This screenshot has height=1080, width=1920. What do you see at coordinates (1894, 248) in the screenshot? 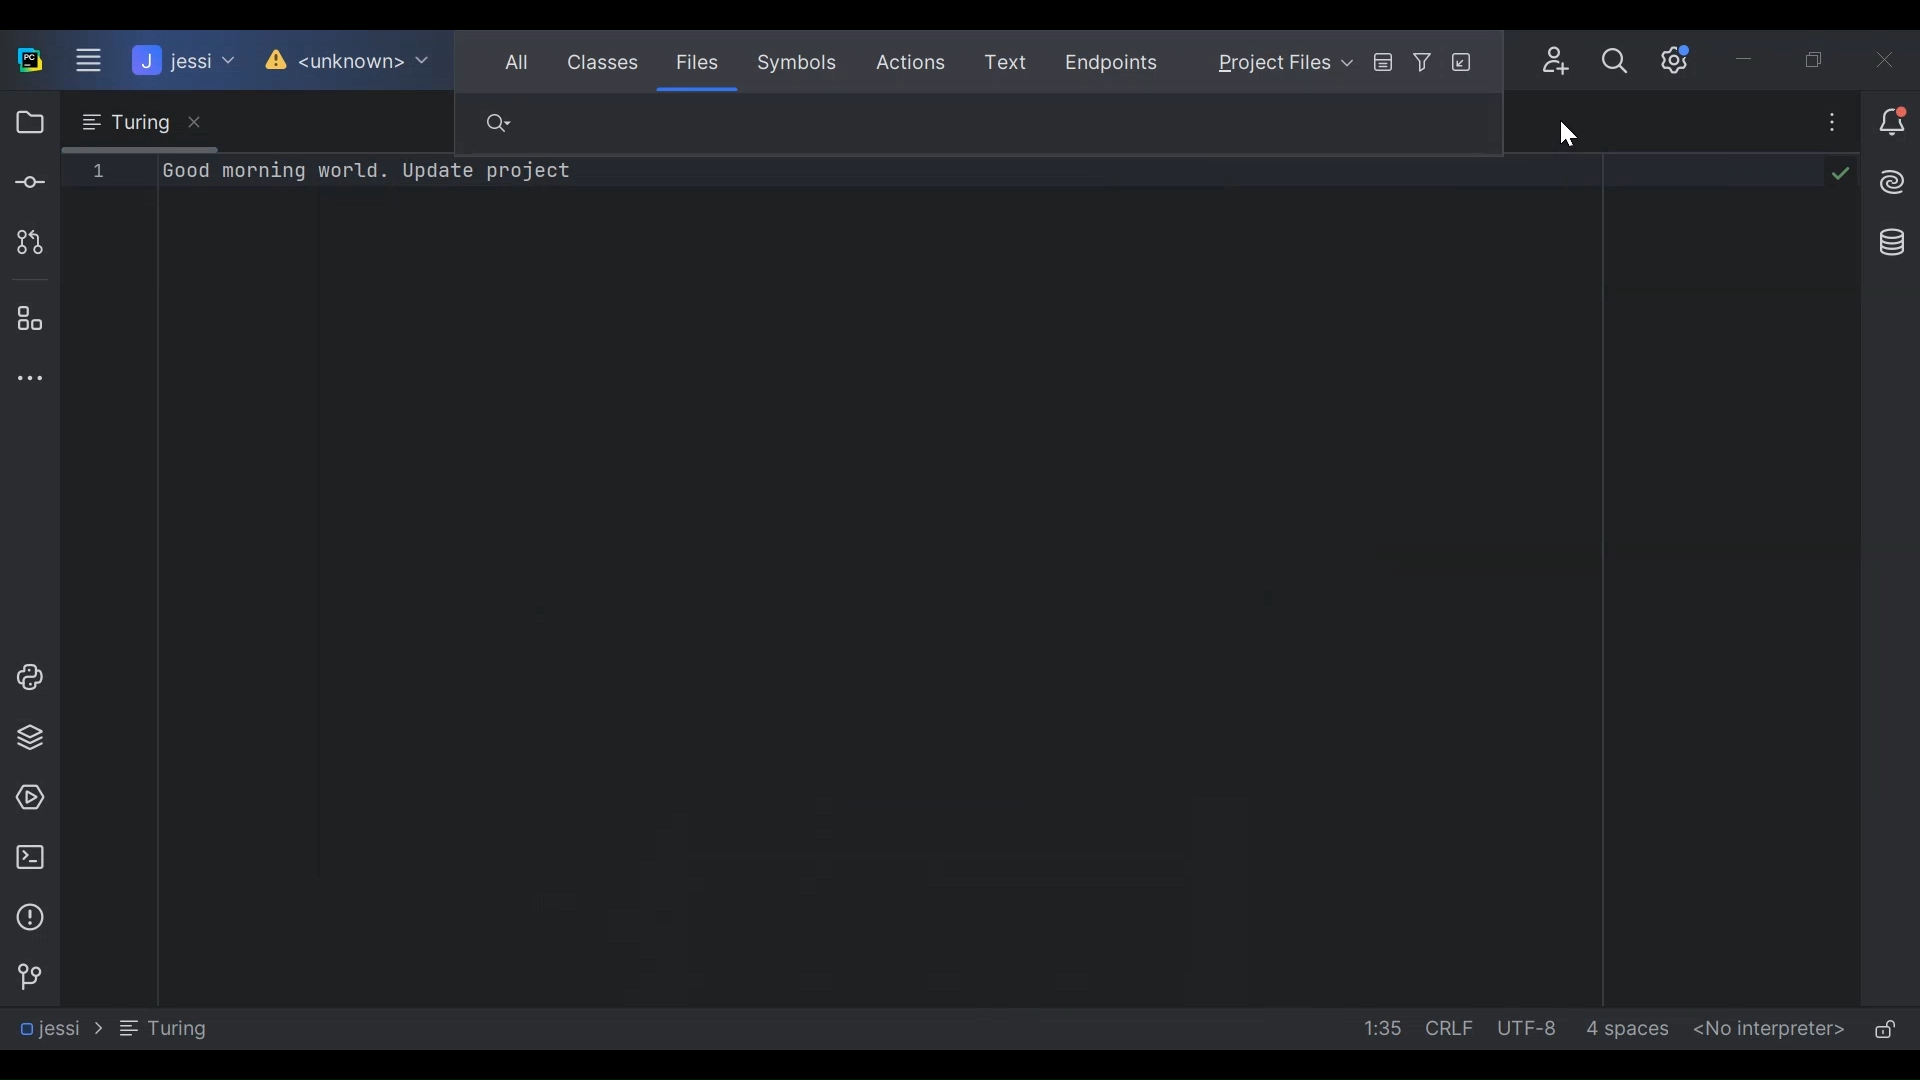
I see `Database` at bounding box center [1894, 248].